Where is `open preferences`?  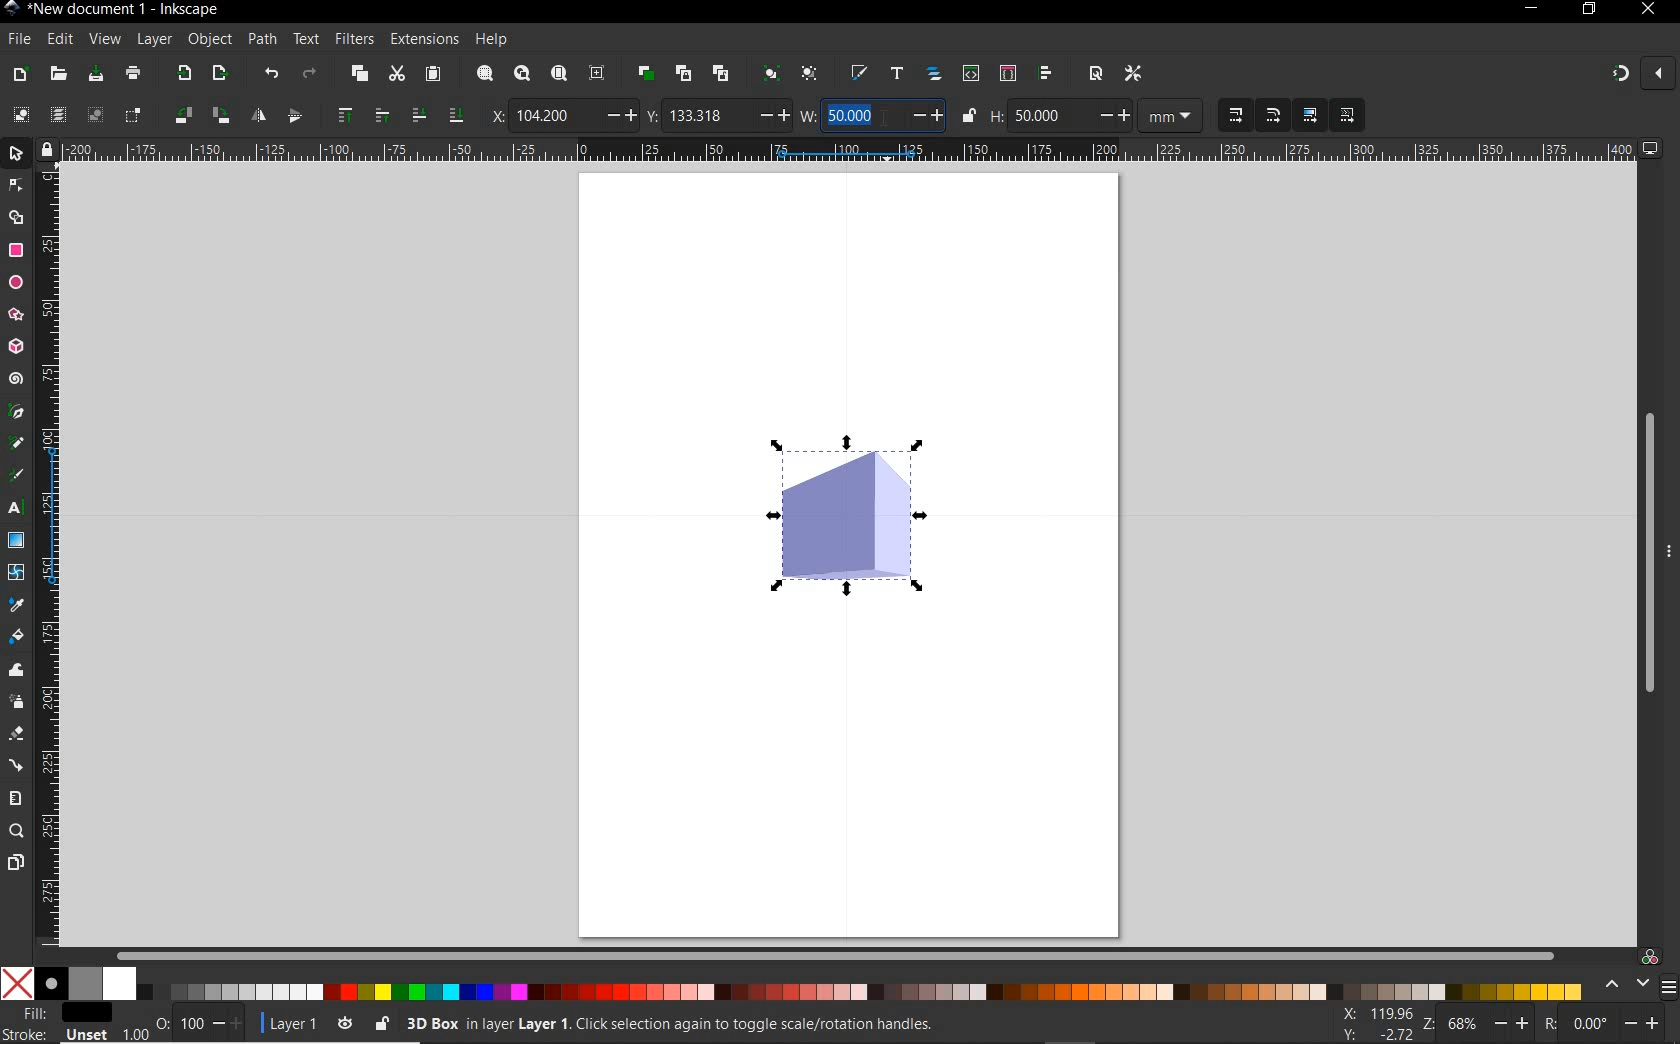 open preferences is located at coordinates (1138, 75).